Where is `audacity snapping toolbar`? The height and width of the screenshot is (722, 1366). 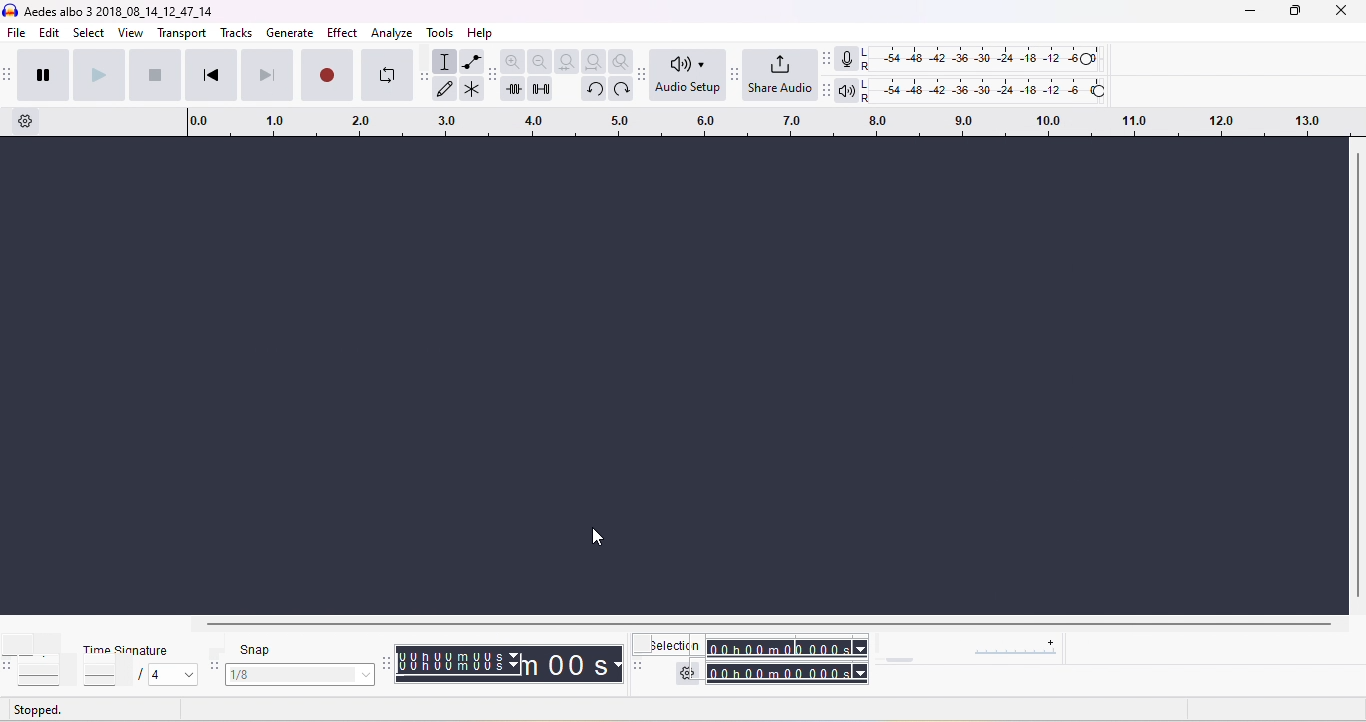 audacity snapping toolbar is located at coordinates (215, 664).